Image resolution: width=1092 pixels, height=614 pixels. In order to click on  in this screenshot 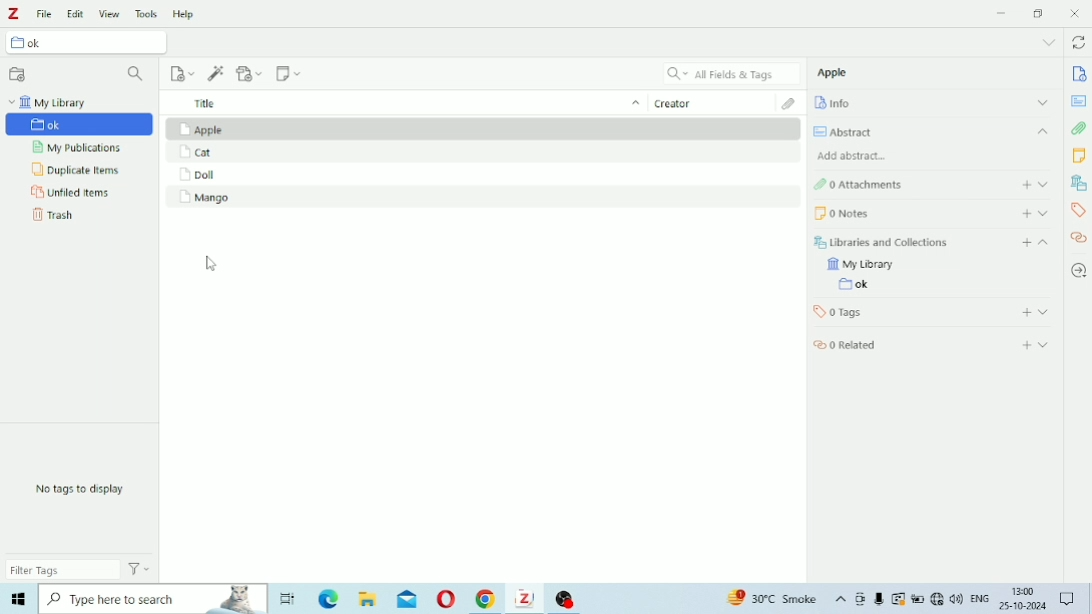, I will do `click(978, 598)`.